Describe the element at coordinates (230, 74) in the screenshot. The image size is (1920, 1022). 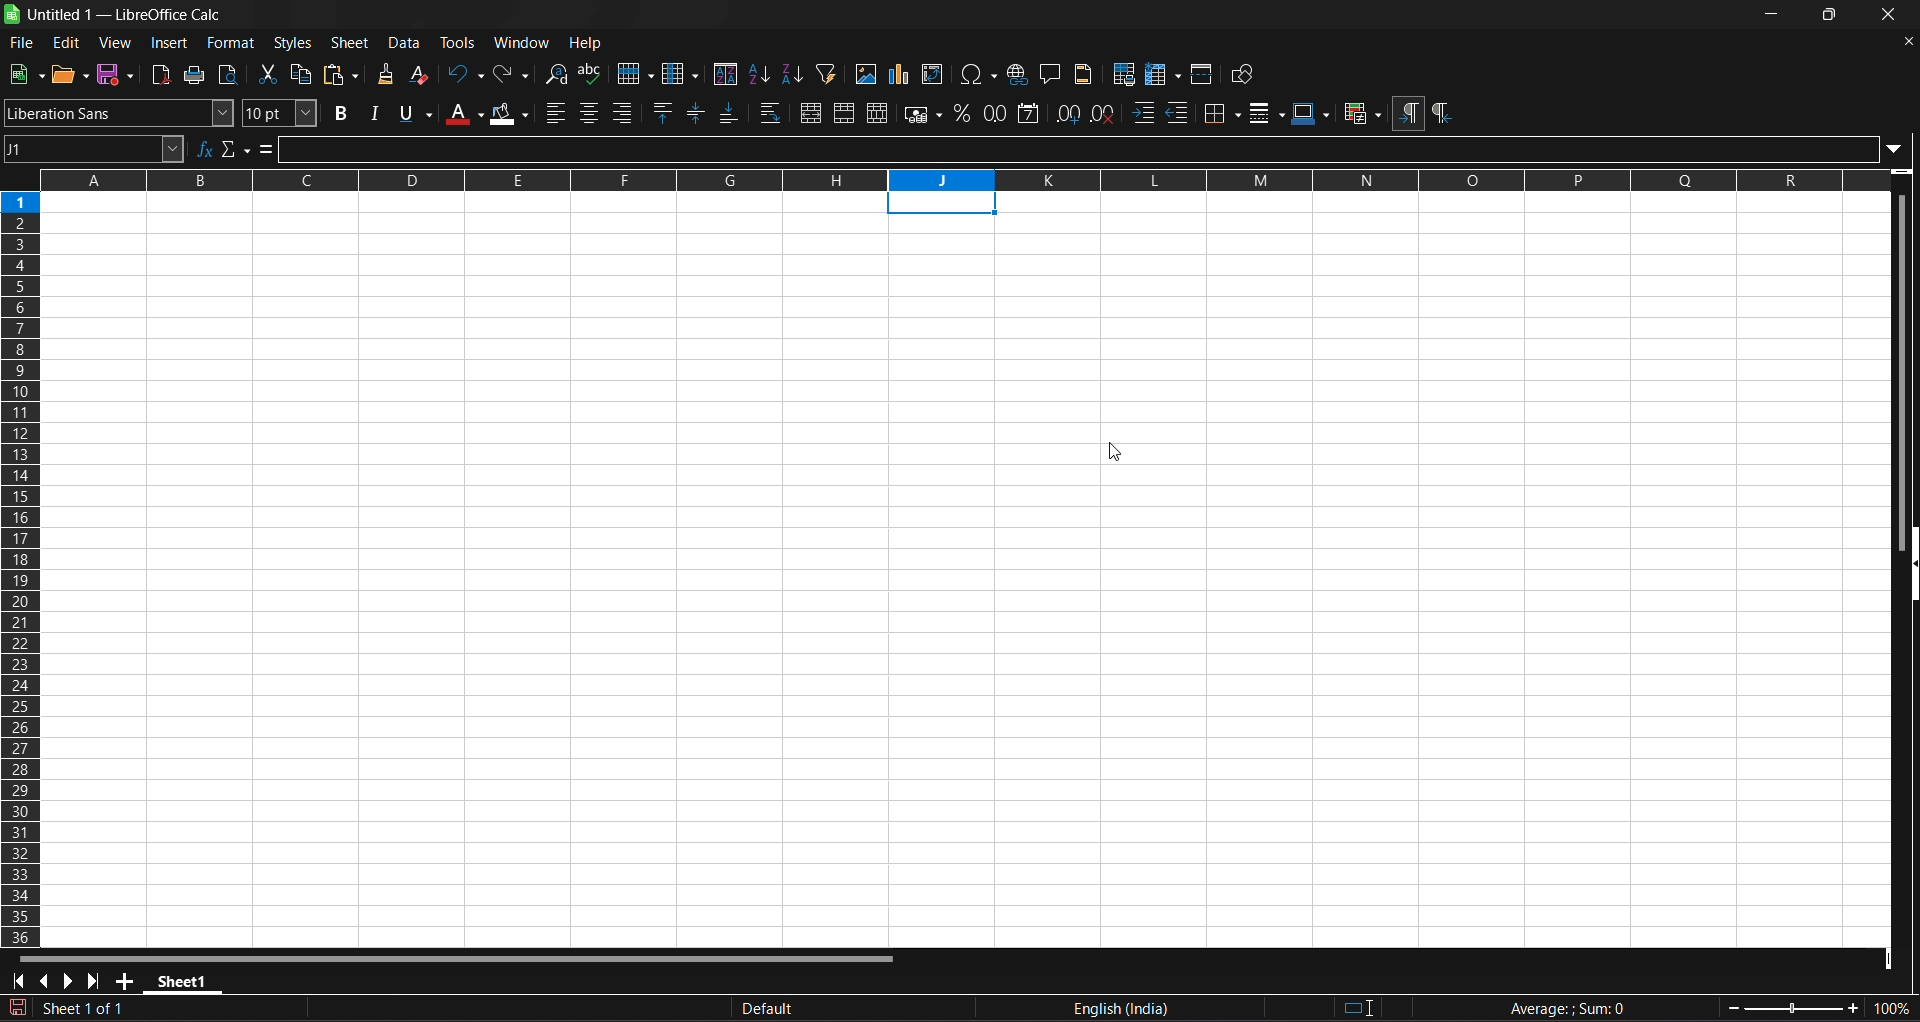
I see `toggle print preview` at that location.